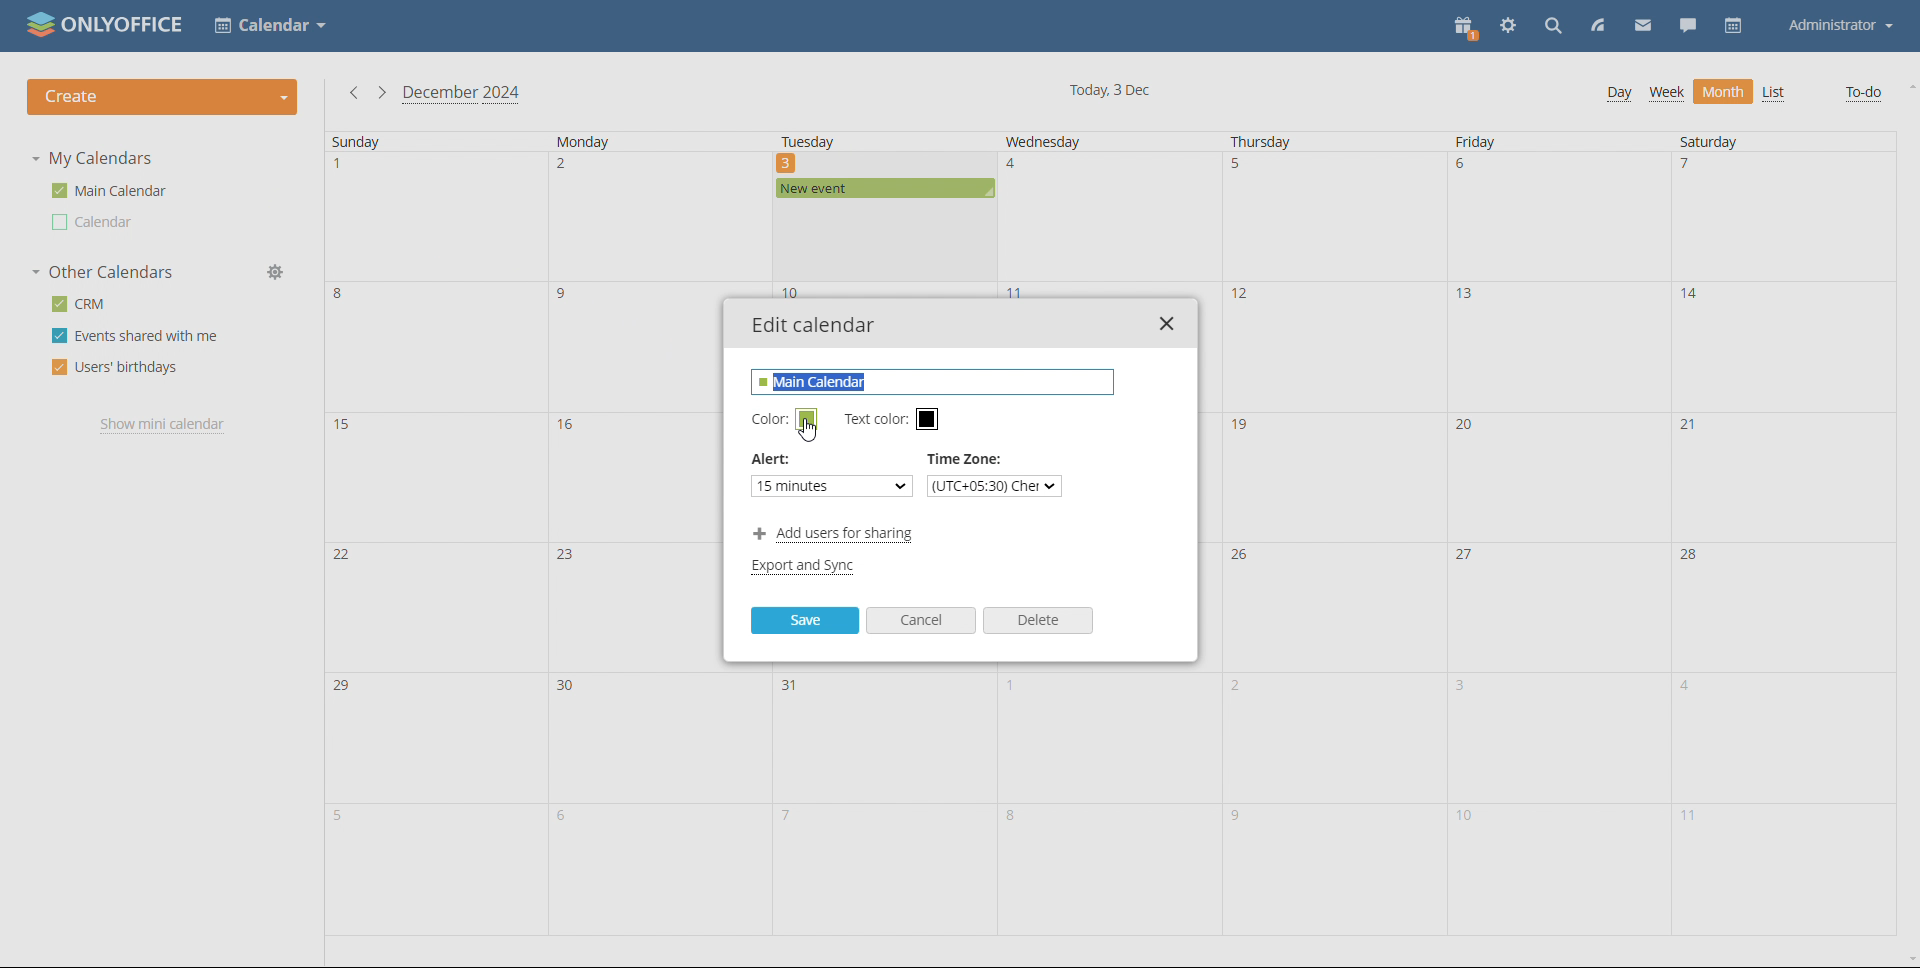 The image size is (1920, 968). What do you see at coordinates (1111, 217) in the screenshot?
I see `date` at bounding box center [1111, 217].